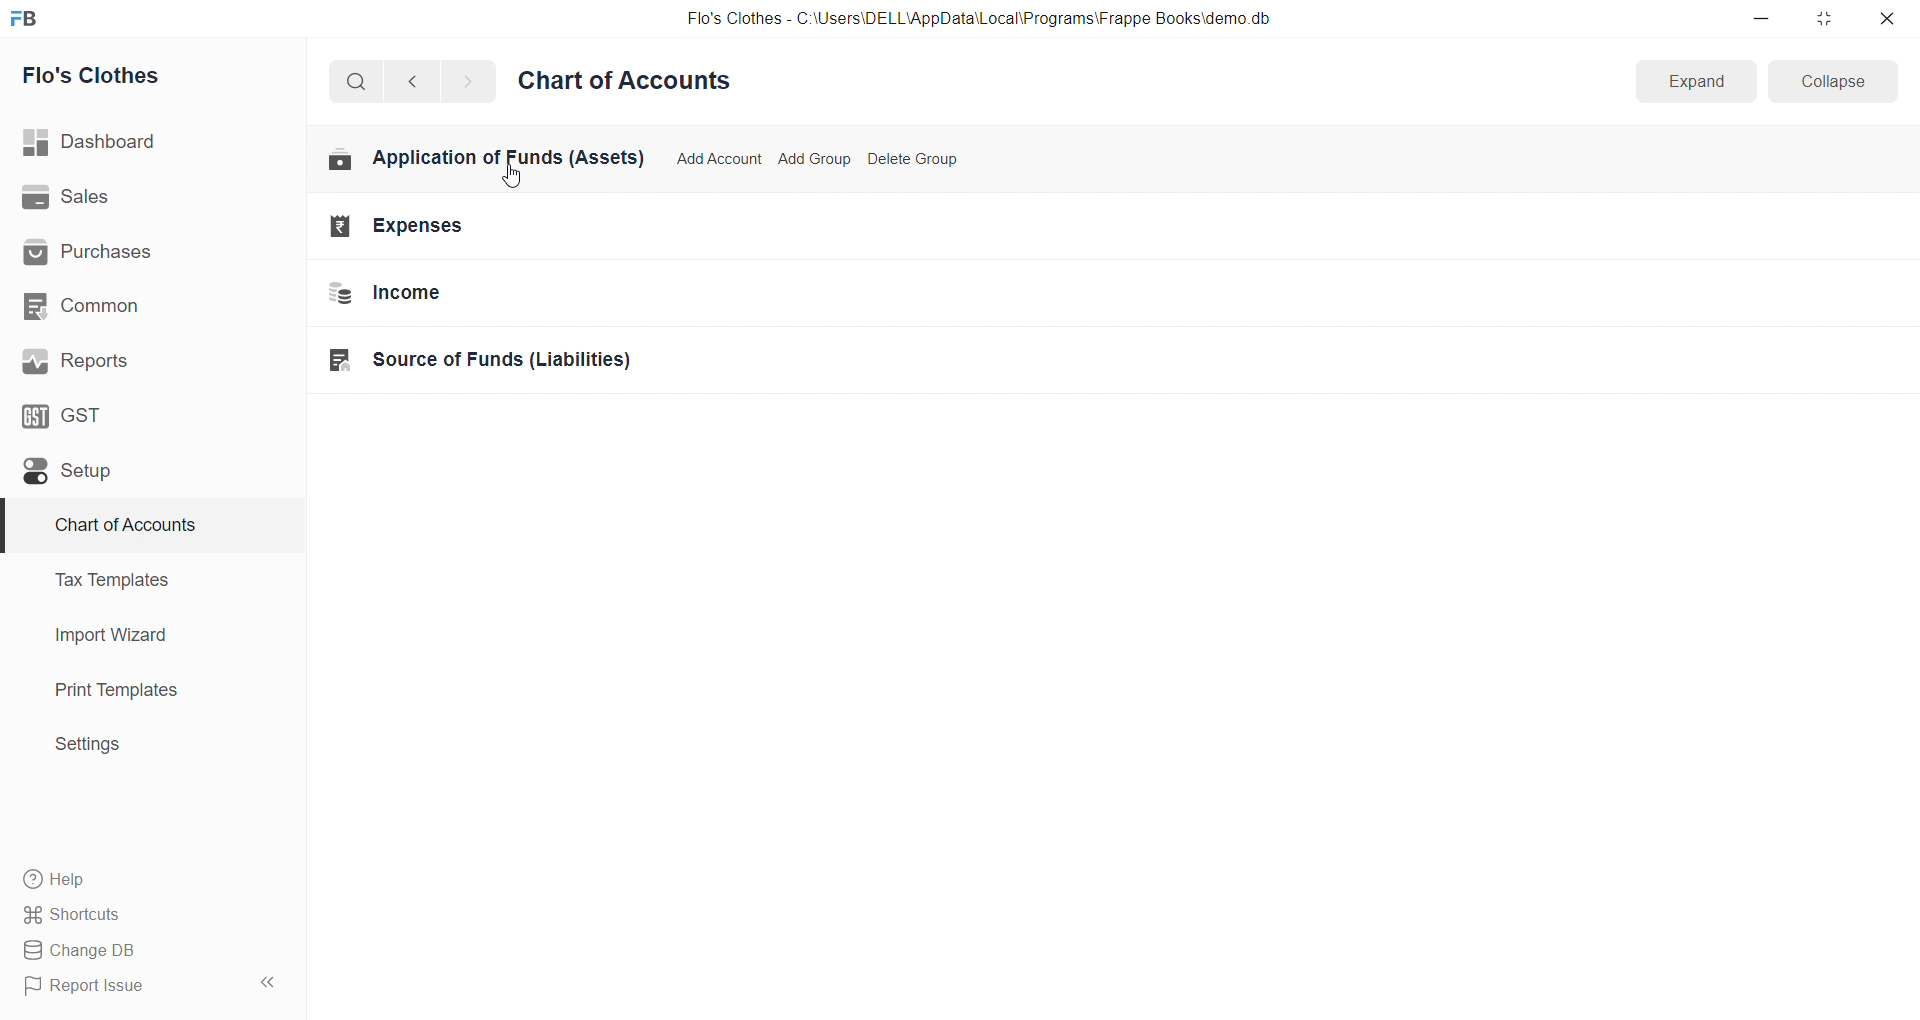  I want to click on Change DB, so click(143, 951).